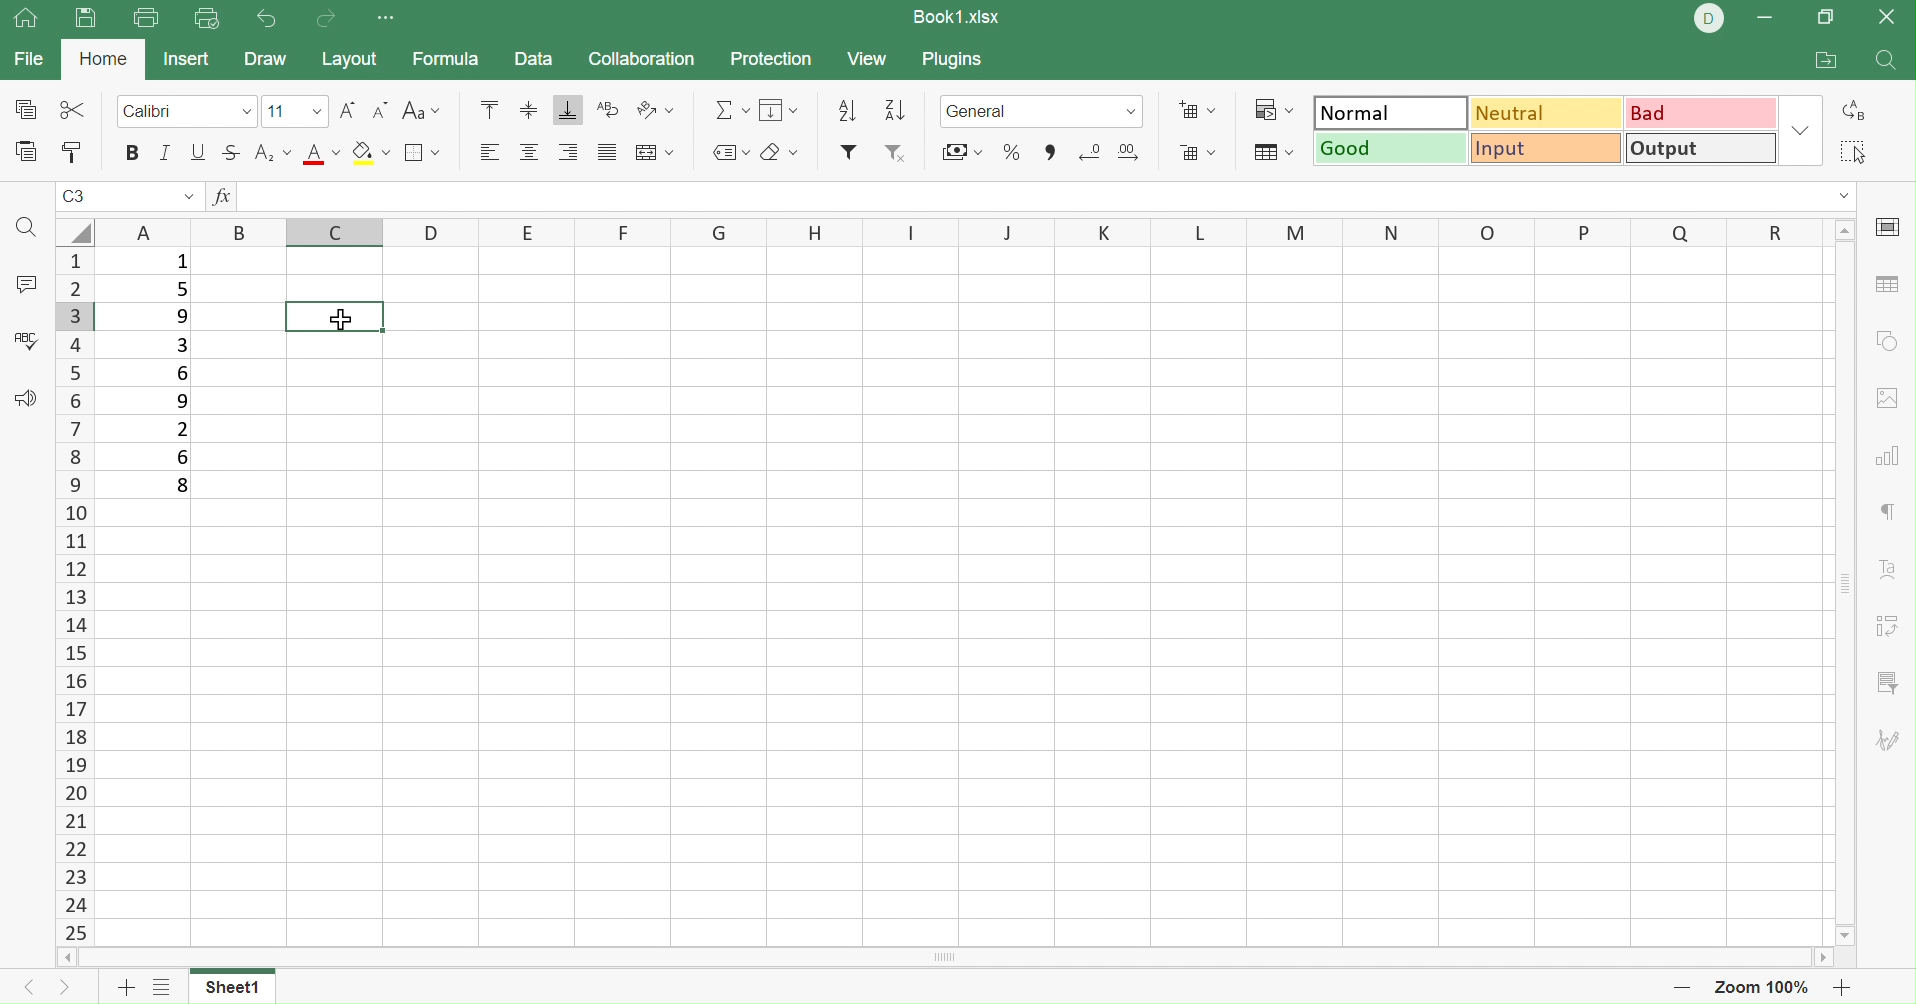 The height and width of the screenshot is (1004, 1916). Describe the element at coordinates (1269, 152) in the screenshot. I see `Format as table template` at that location.